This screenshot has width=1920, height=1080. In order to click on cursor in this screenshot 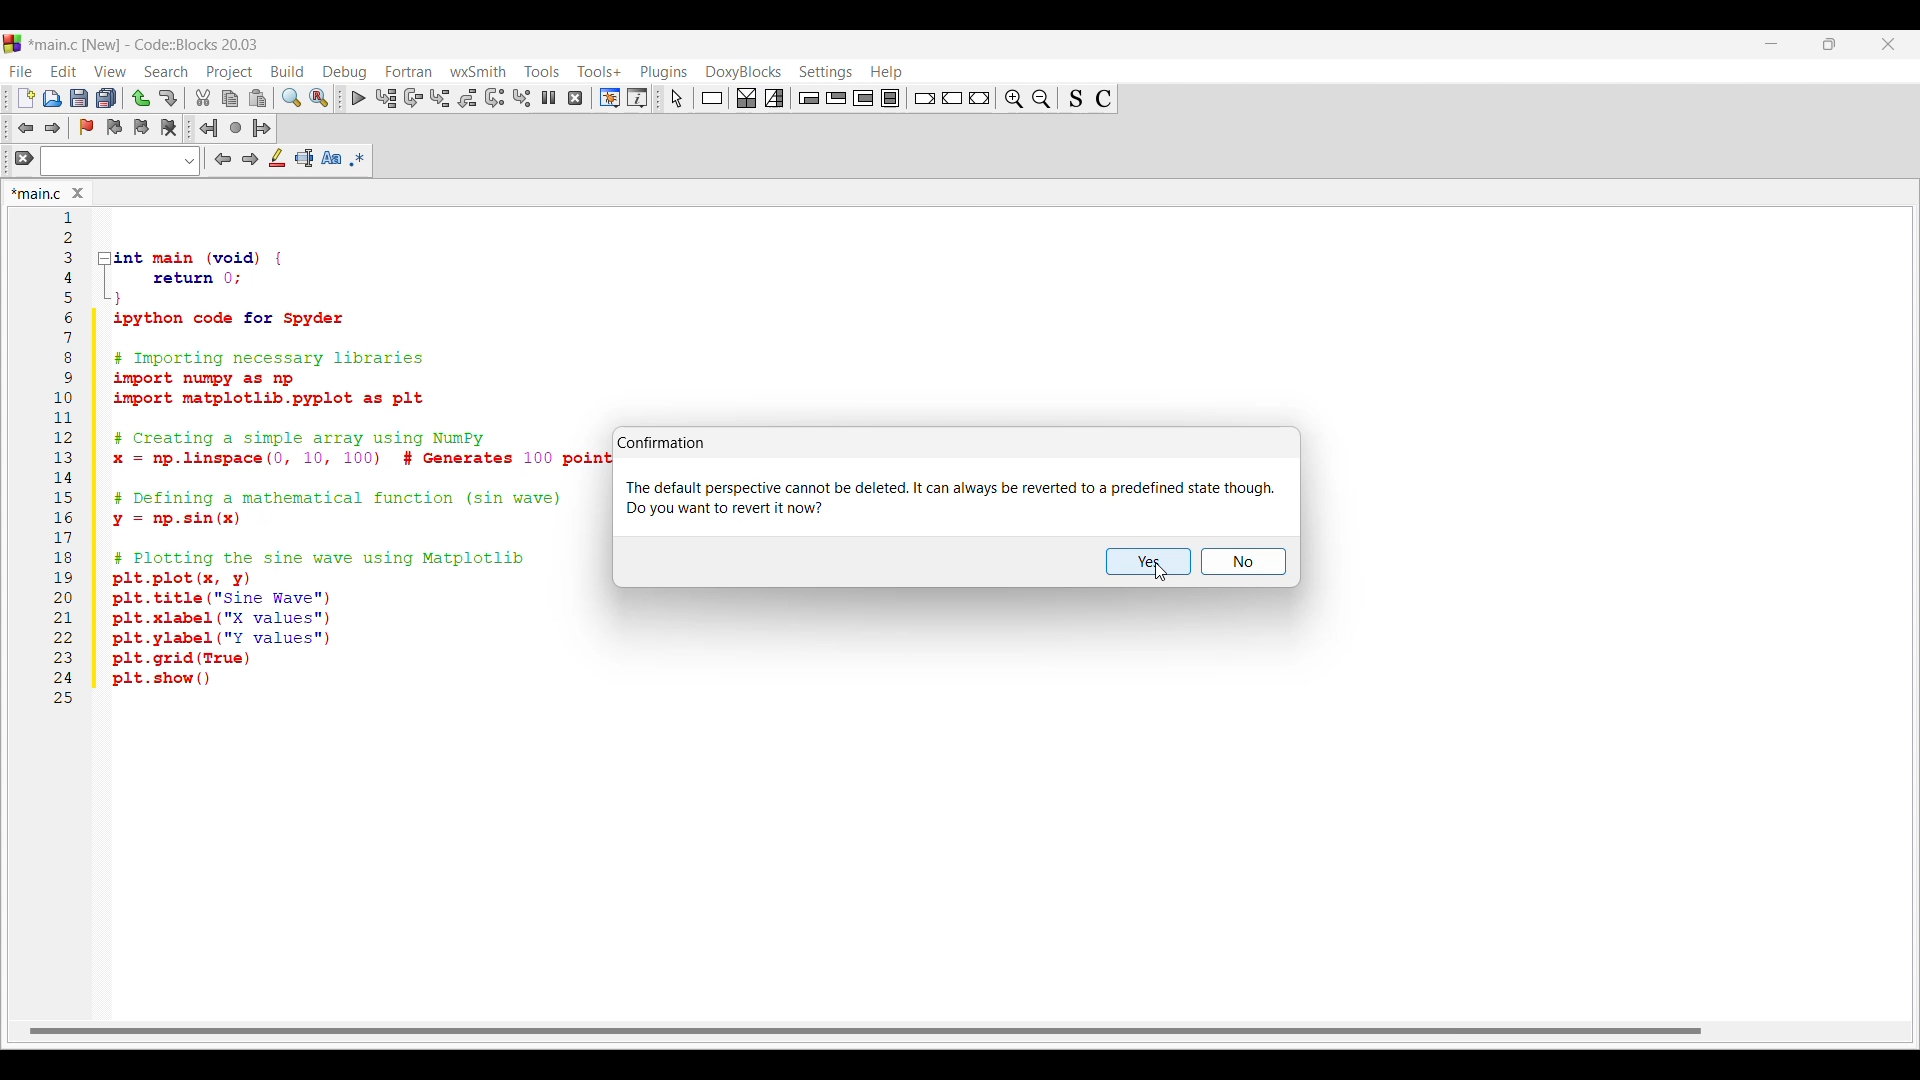, I will do `click(120, 86)`.